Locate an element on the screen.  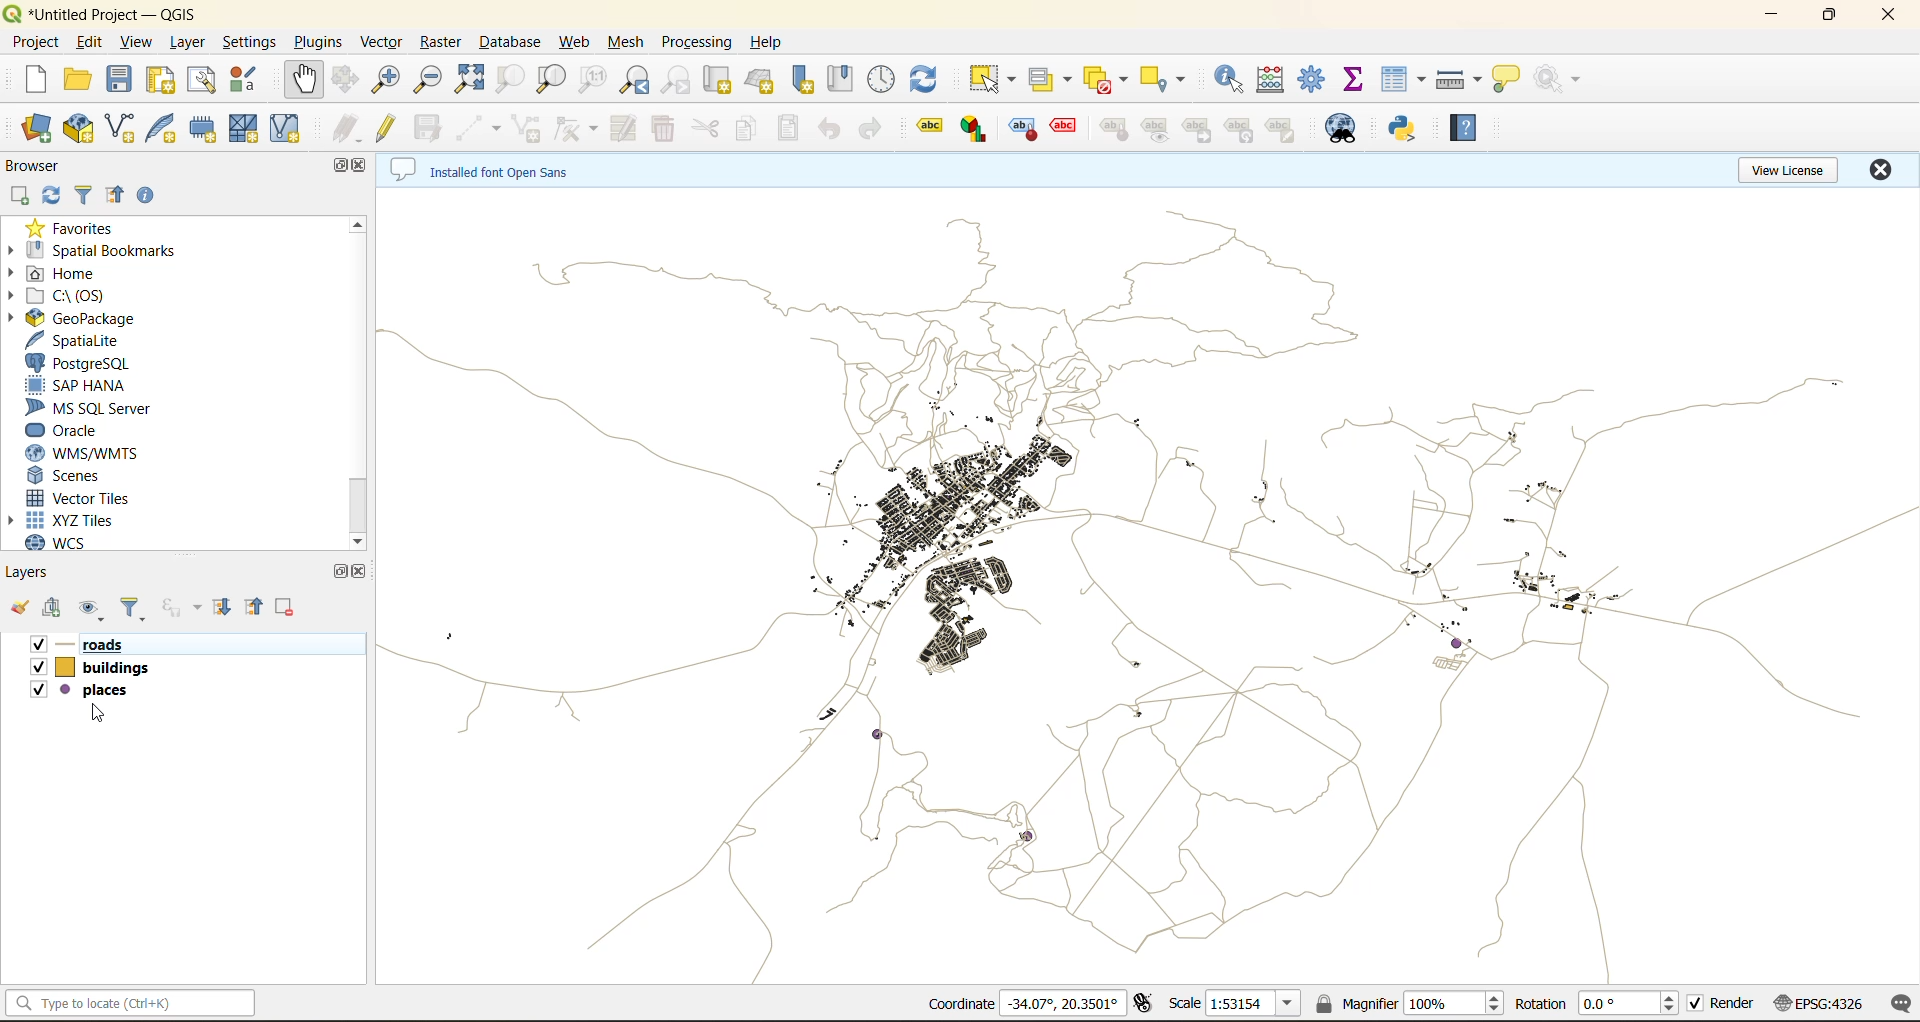
cut is located at coordinates (708, 130).